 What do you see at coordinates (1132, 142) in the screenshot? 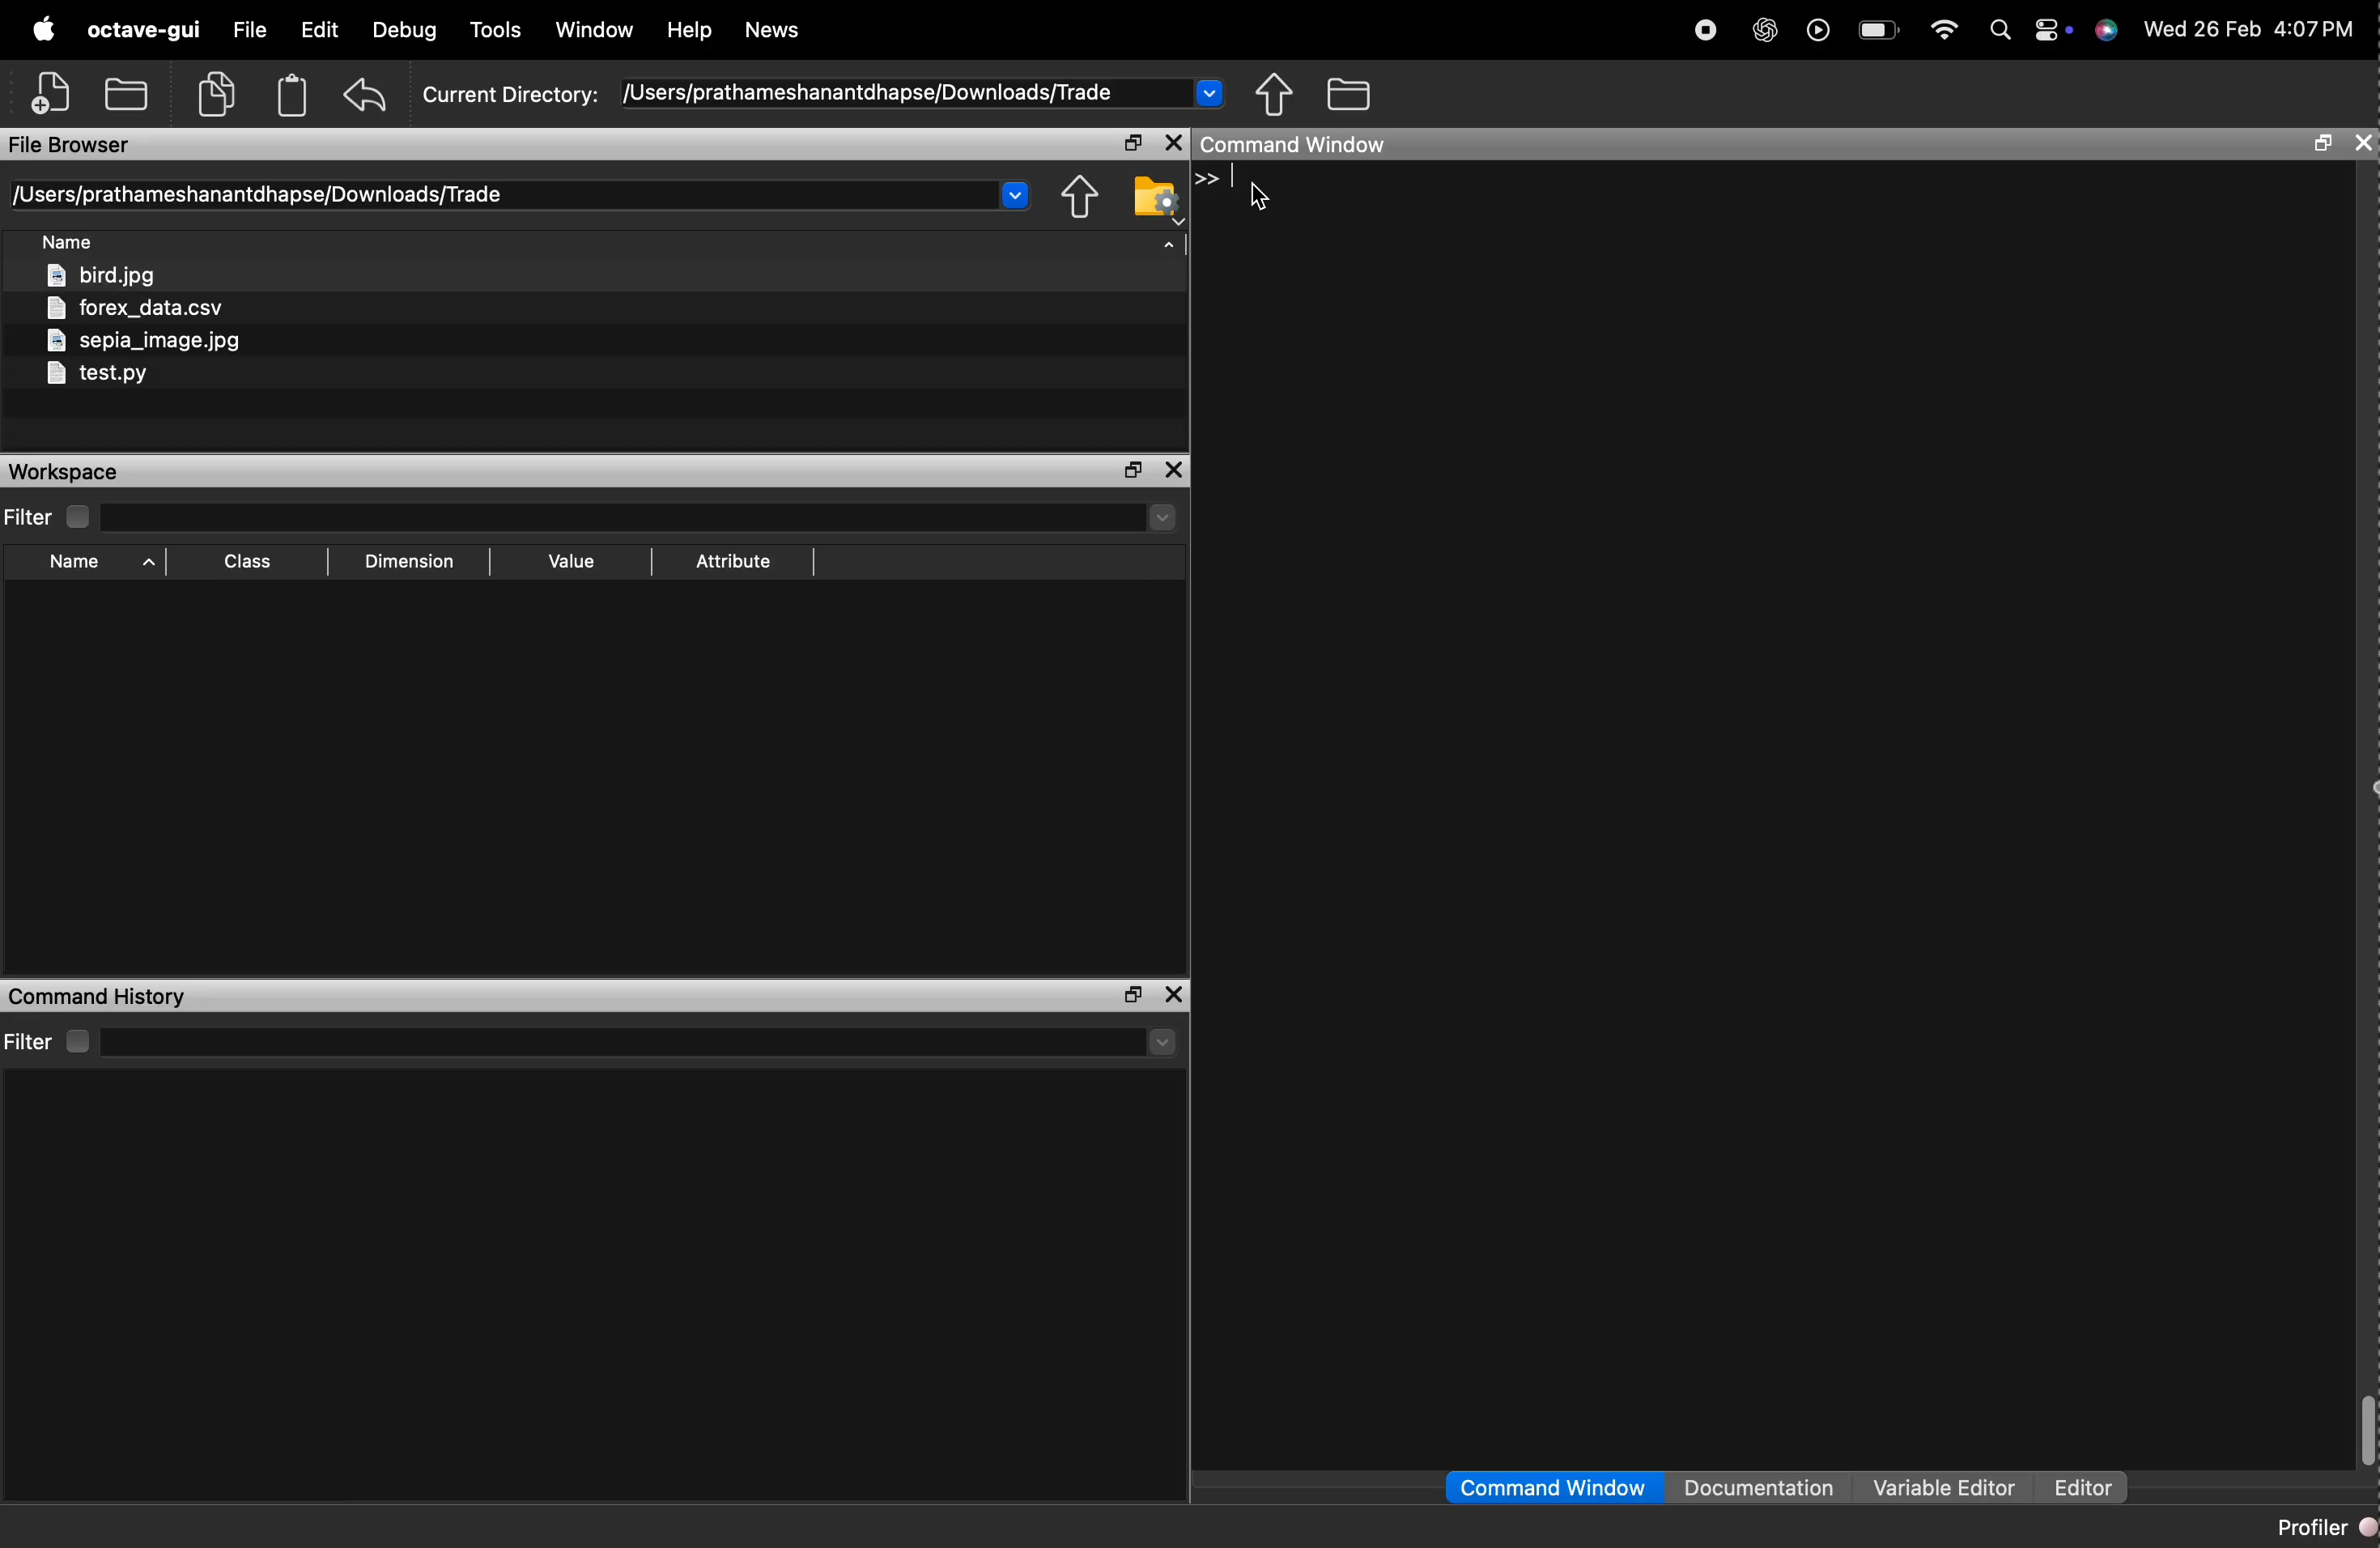
I see `open in separate window` at bounding box center [1132, 142].